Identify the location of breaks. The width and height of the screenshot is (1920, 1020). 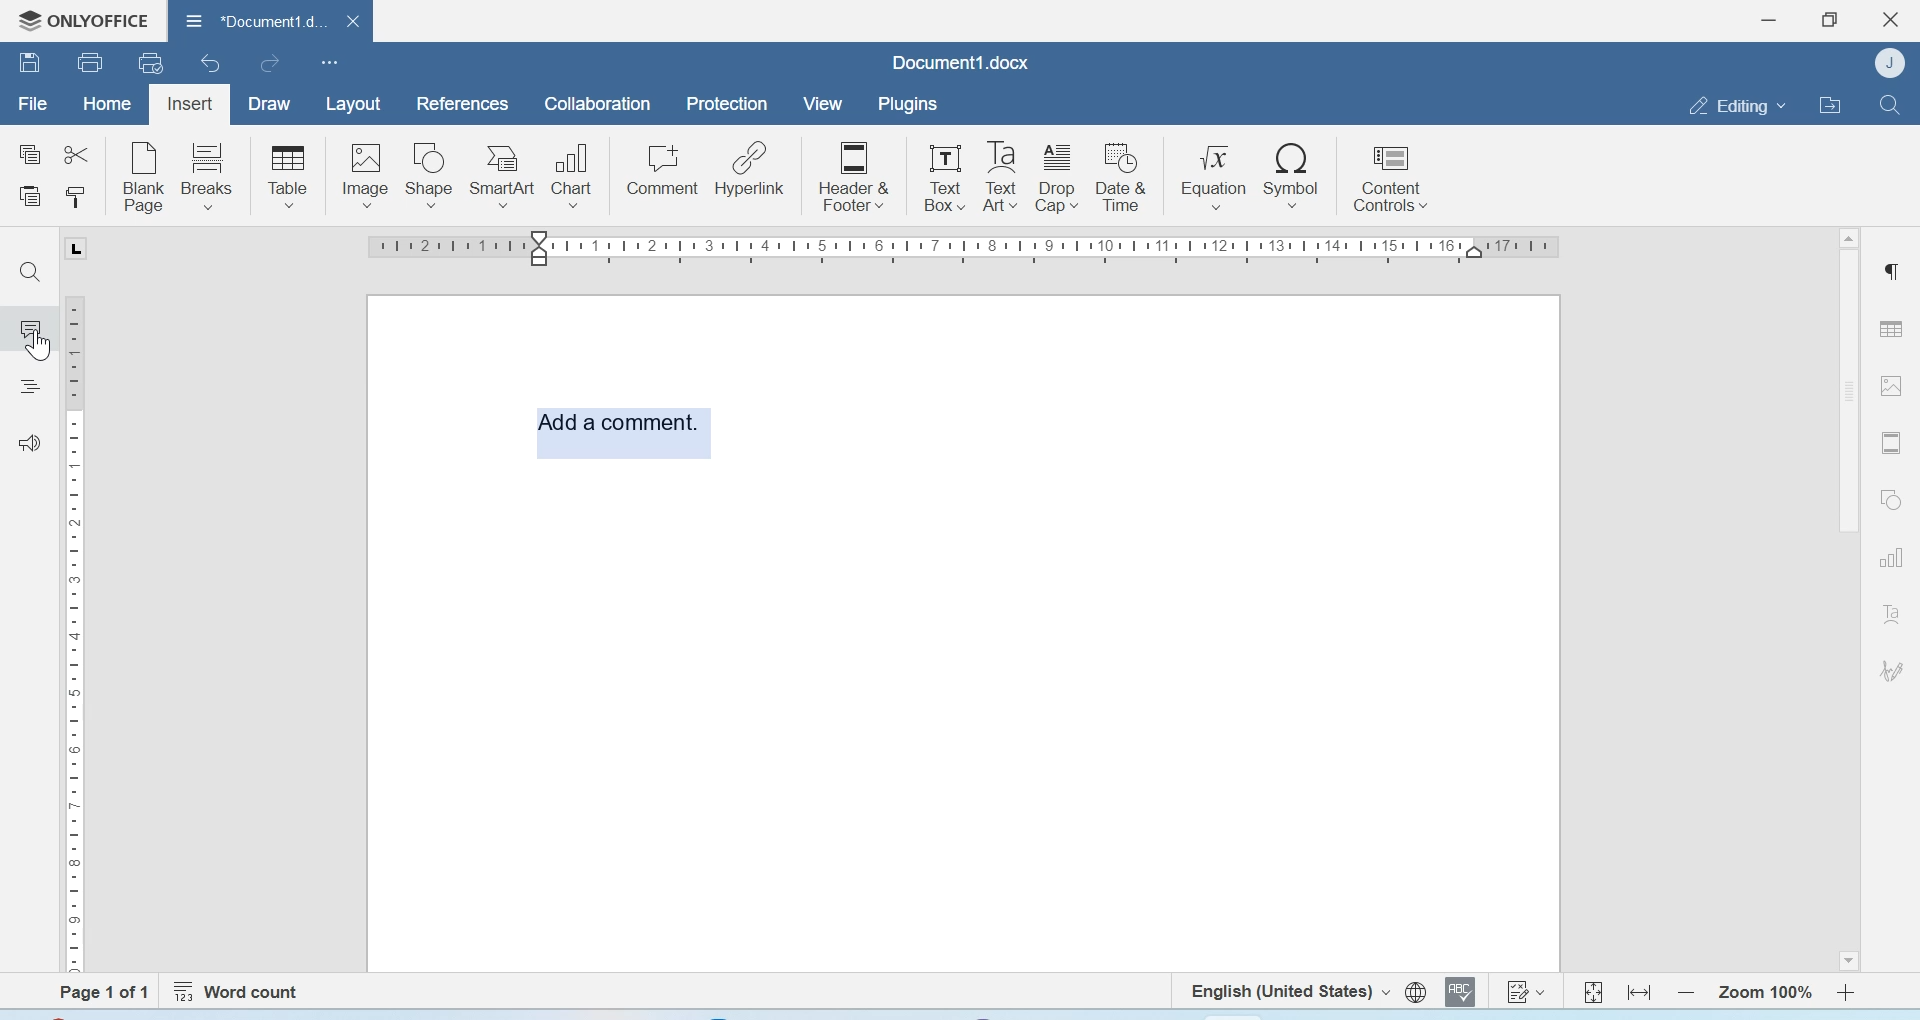
(208, 174).